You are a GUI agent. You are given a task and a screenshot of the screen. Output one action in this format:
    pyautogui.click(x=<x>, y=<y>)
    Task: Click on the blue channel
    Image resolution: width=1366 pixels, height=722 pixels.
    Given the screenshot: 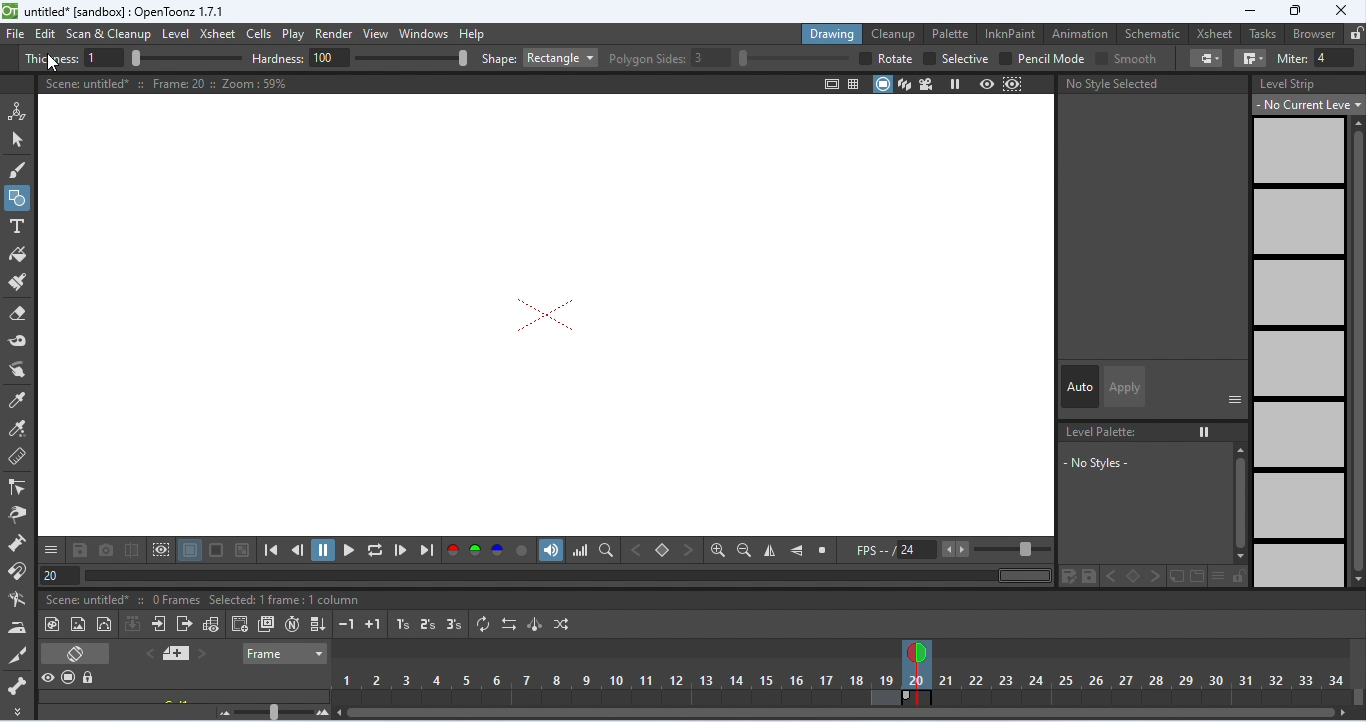 What is the action you would take?
    pyautogui.click(x=497, y=550)
    